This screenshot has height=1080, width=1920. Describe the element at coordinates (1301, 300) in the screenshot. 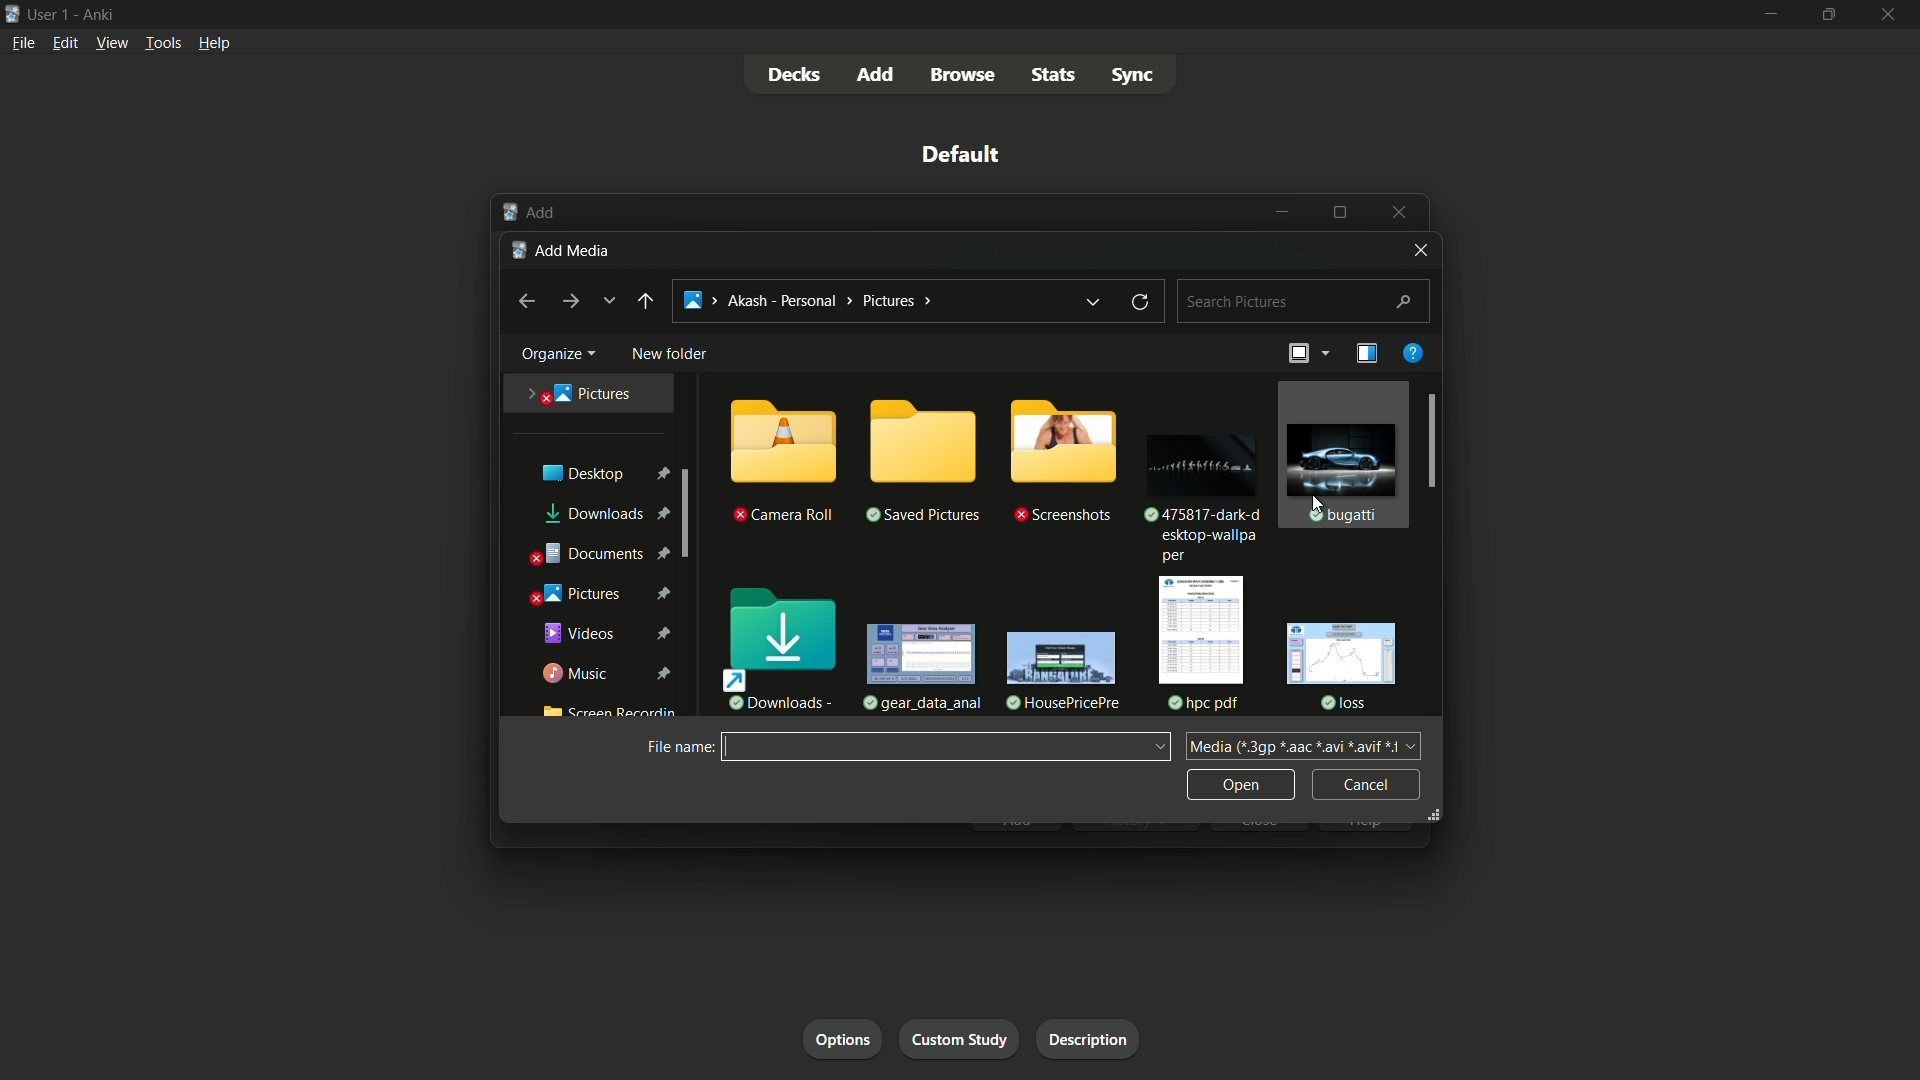

I see `search bar` at that location.